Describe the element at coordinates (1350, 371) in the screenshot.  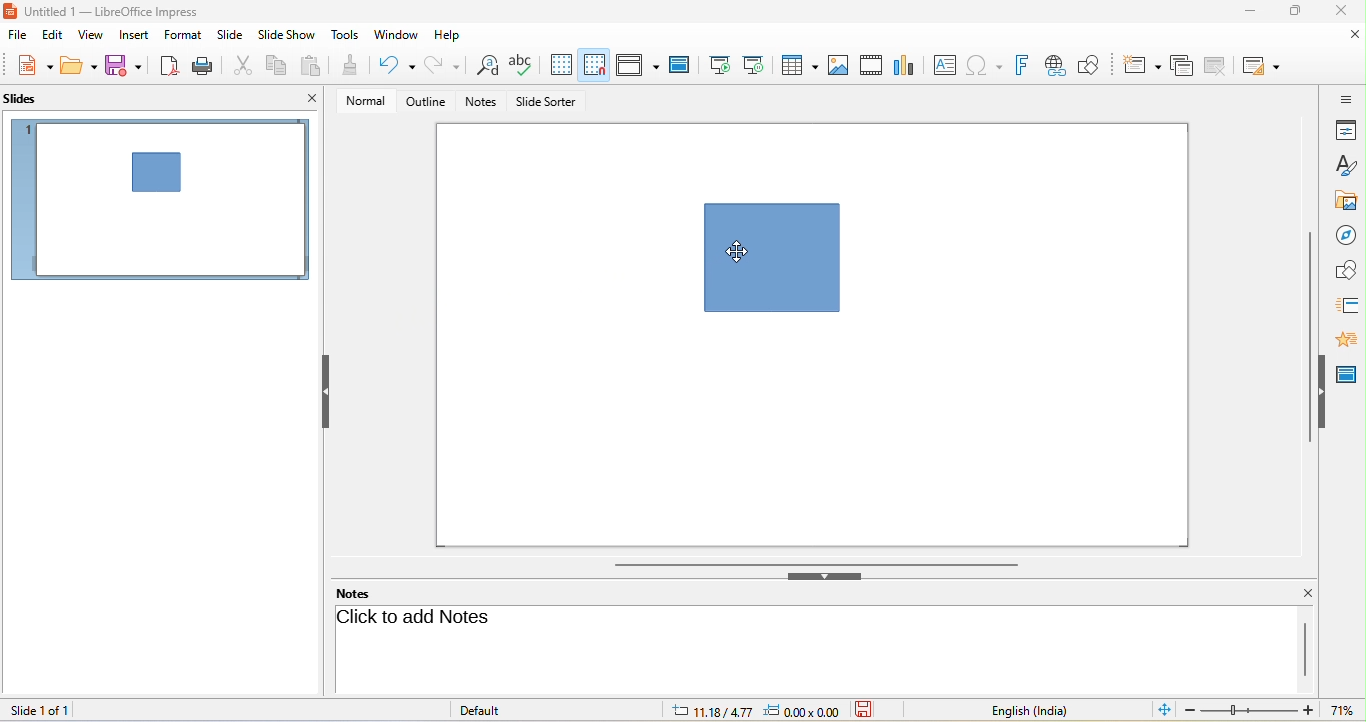
I see `master slide` at that location.